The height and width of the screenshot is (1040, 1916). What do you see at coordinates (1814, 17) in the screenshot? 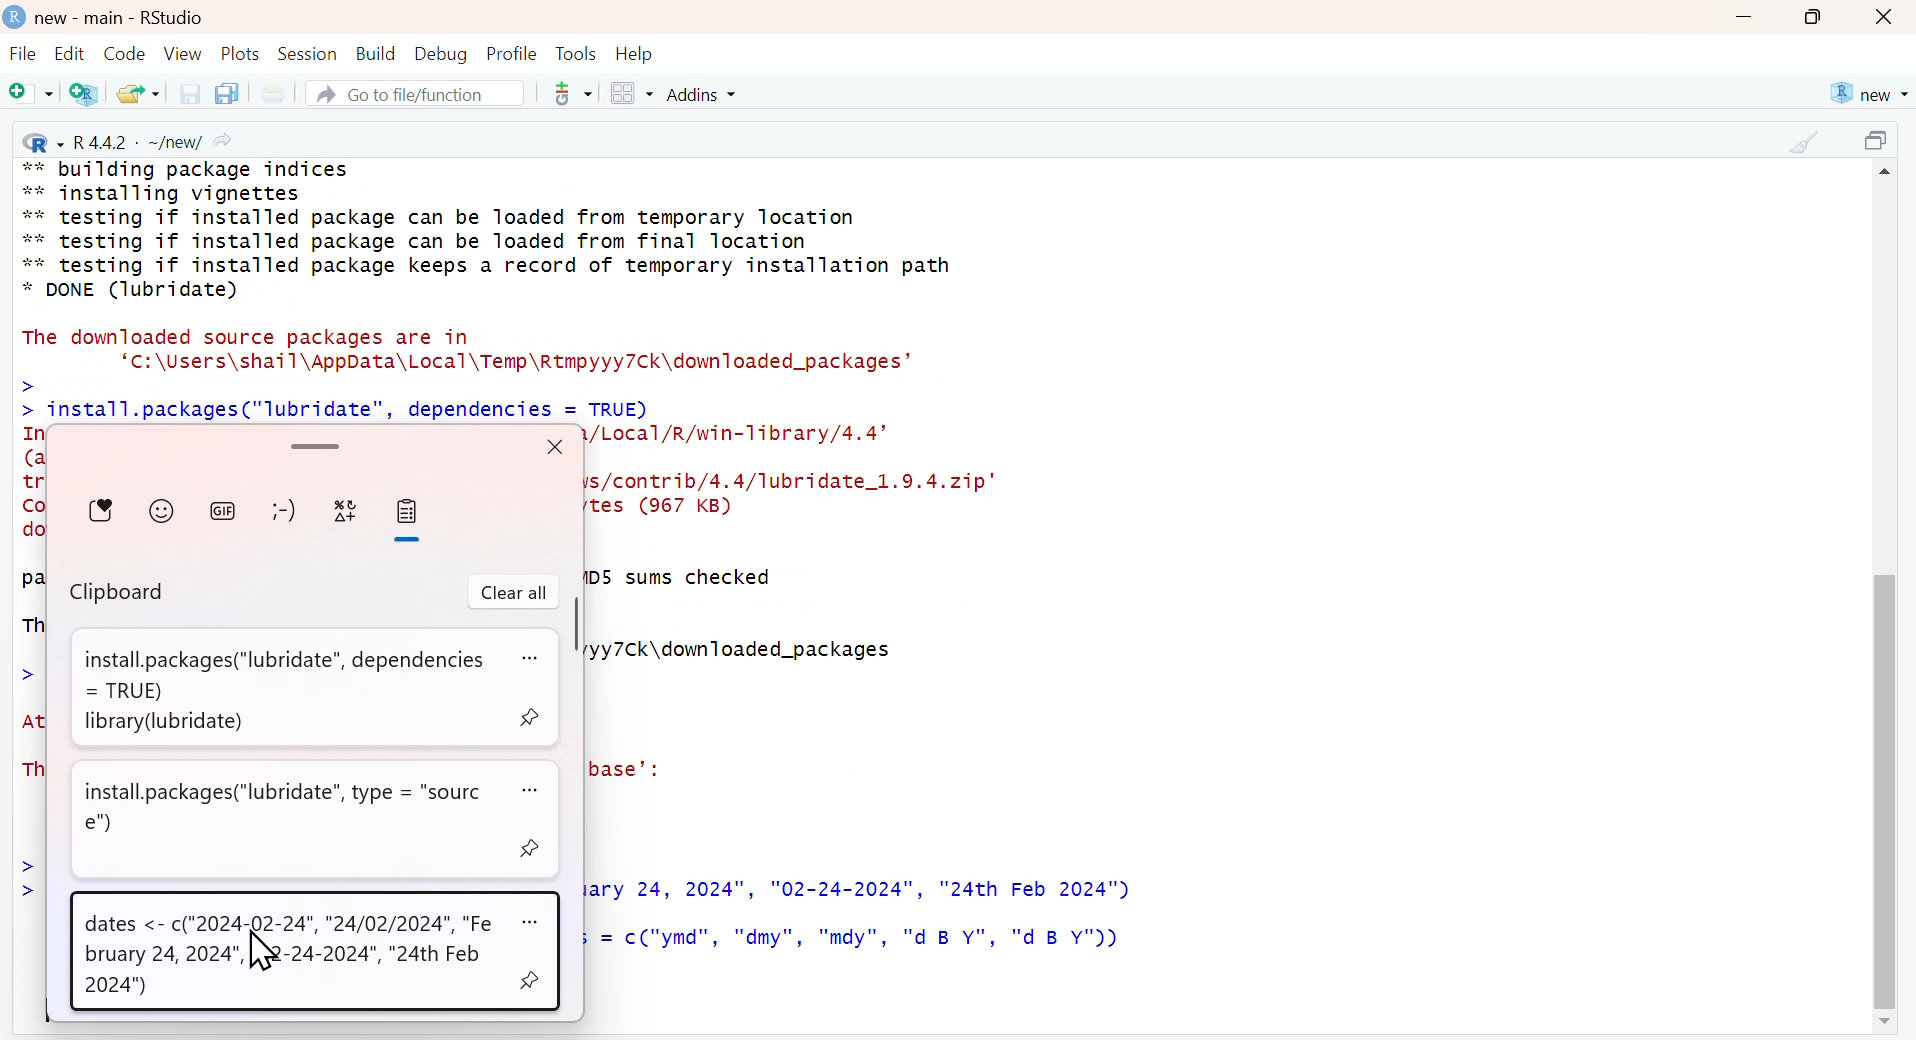
I see `maximize` at bounding box center [1814, 17].